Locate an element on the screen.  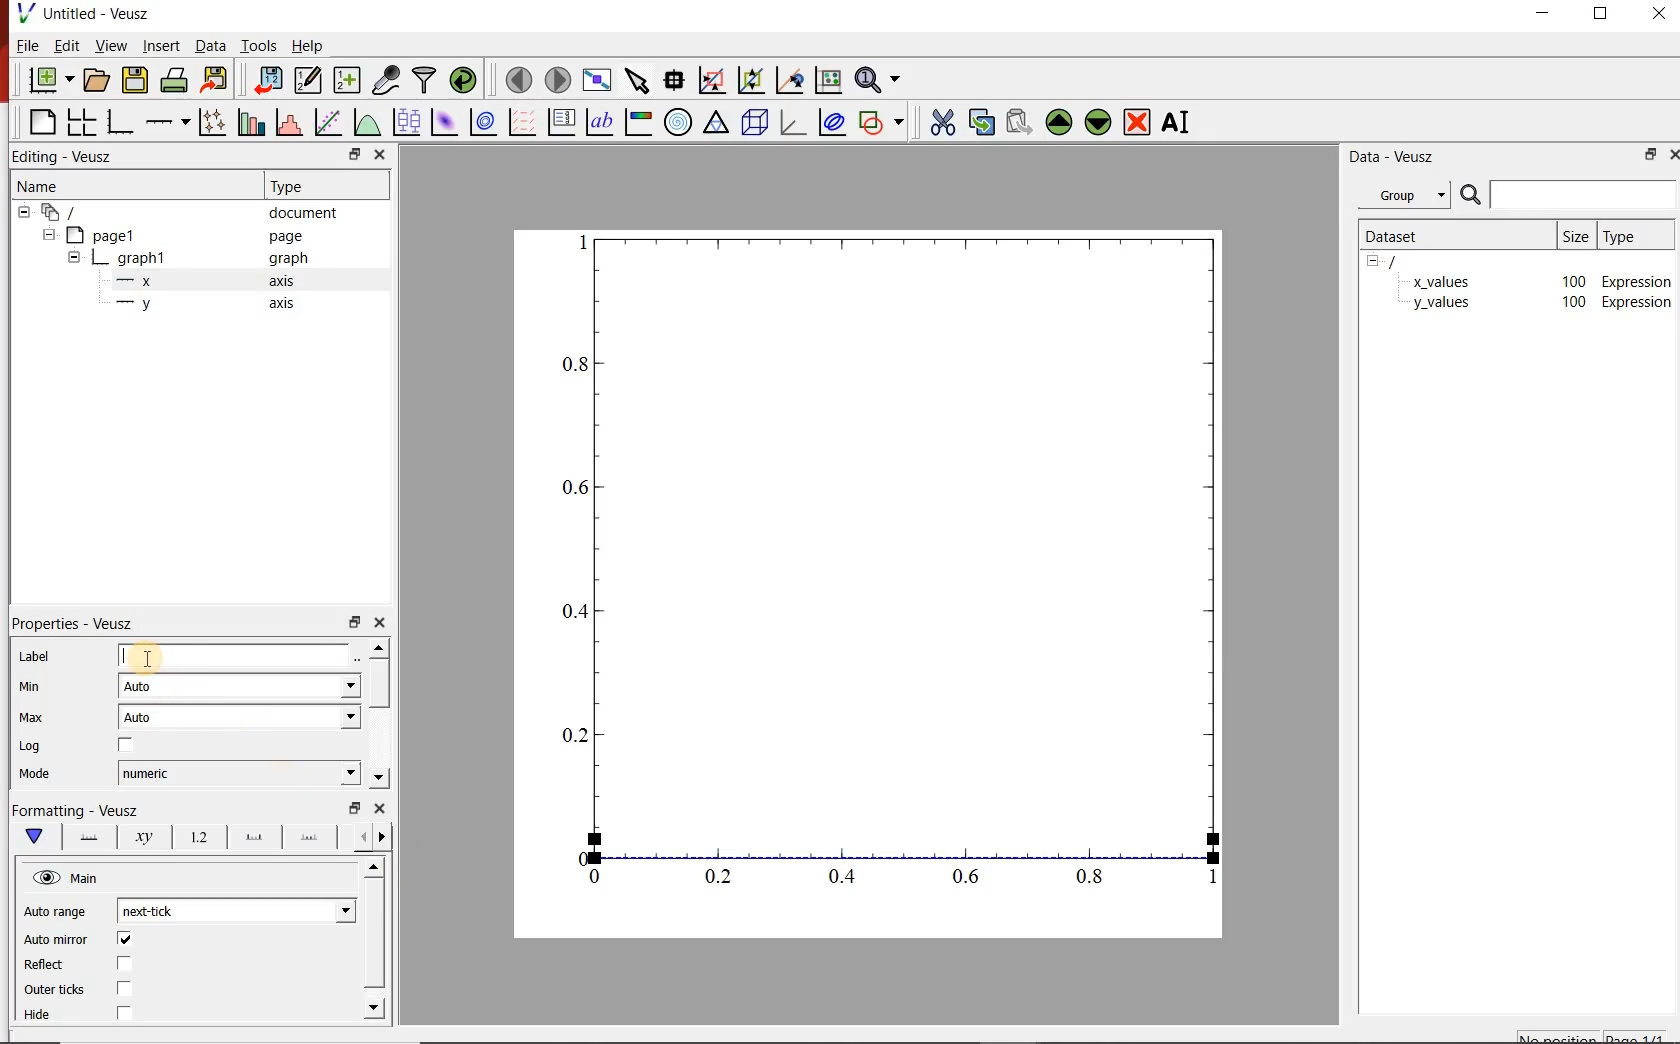
Auto range is located at coordinates (57, 911).